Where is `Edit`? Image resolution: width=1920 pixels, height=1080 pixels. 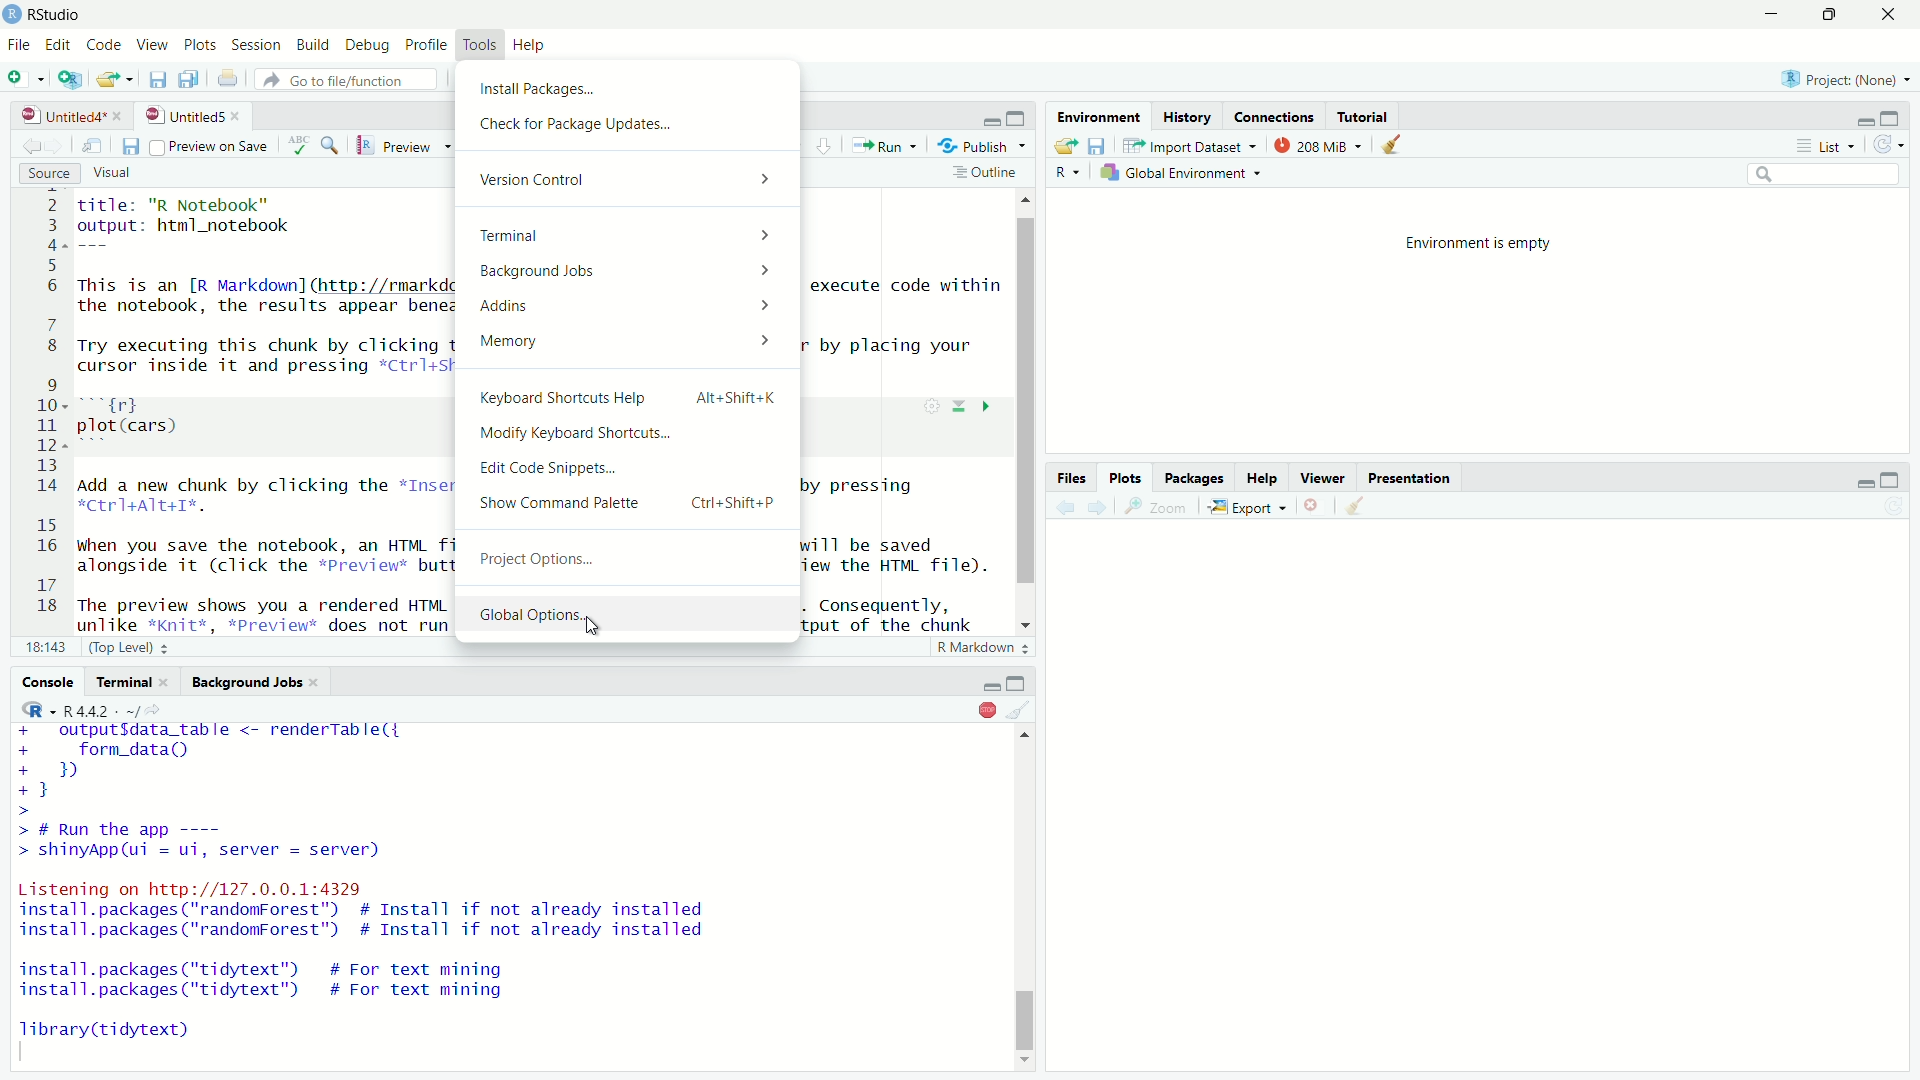
Edit is located at coordinates (58, 46).